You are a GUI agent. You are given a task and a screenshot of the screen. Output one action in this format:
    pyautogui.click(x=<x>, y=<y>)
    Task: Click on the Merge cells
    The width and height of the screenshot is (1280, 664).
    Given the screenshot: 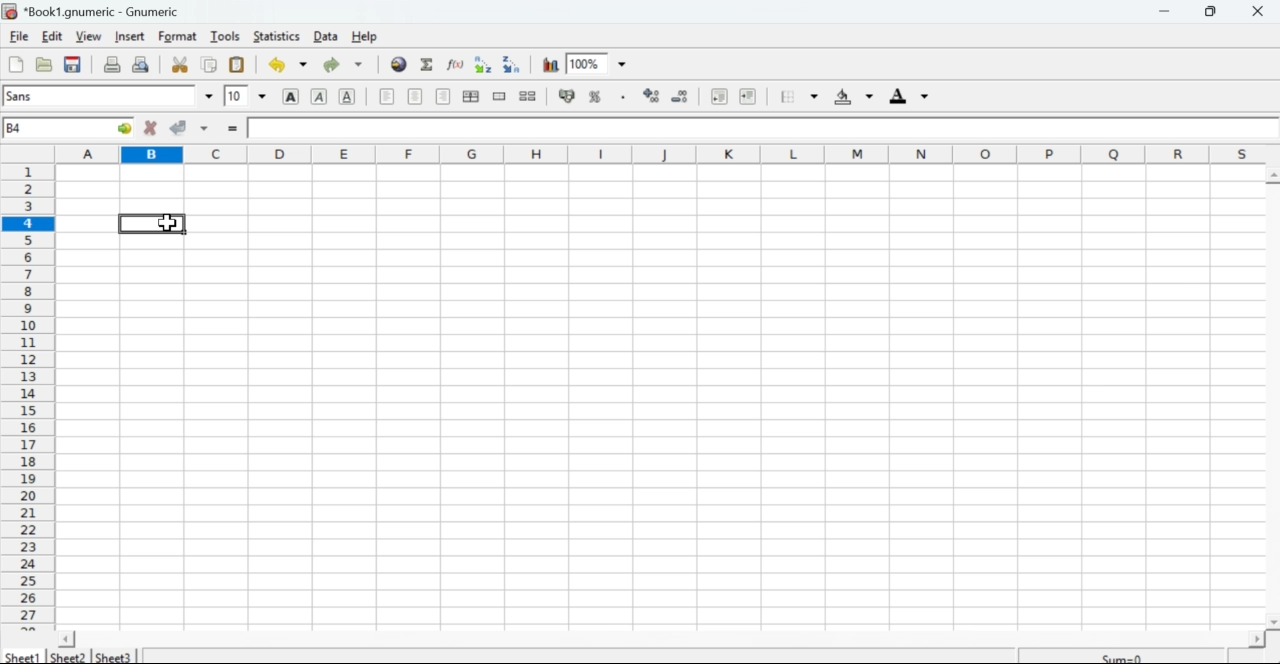 What is the action you would take?
    pyautogui.click(x=499, y=97)
    